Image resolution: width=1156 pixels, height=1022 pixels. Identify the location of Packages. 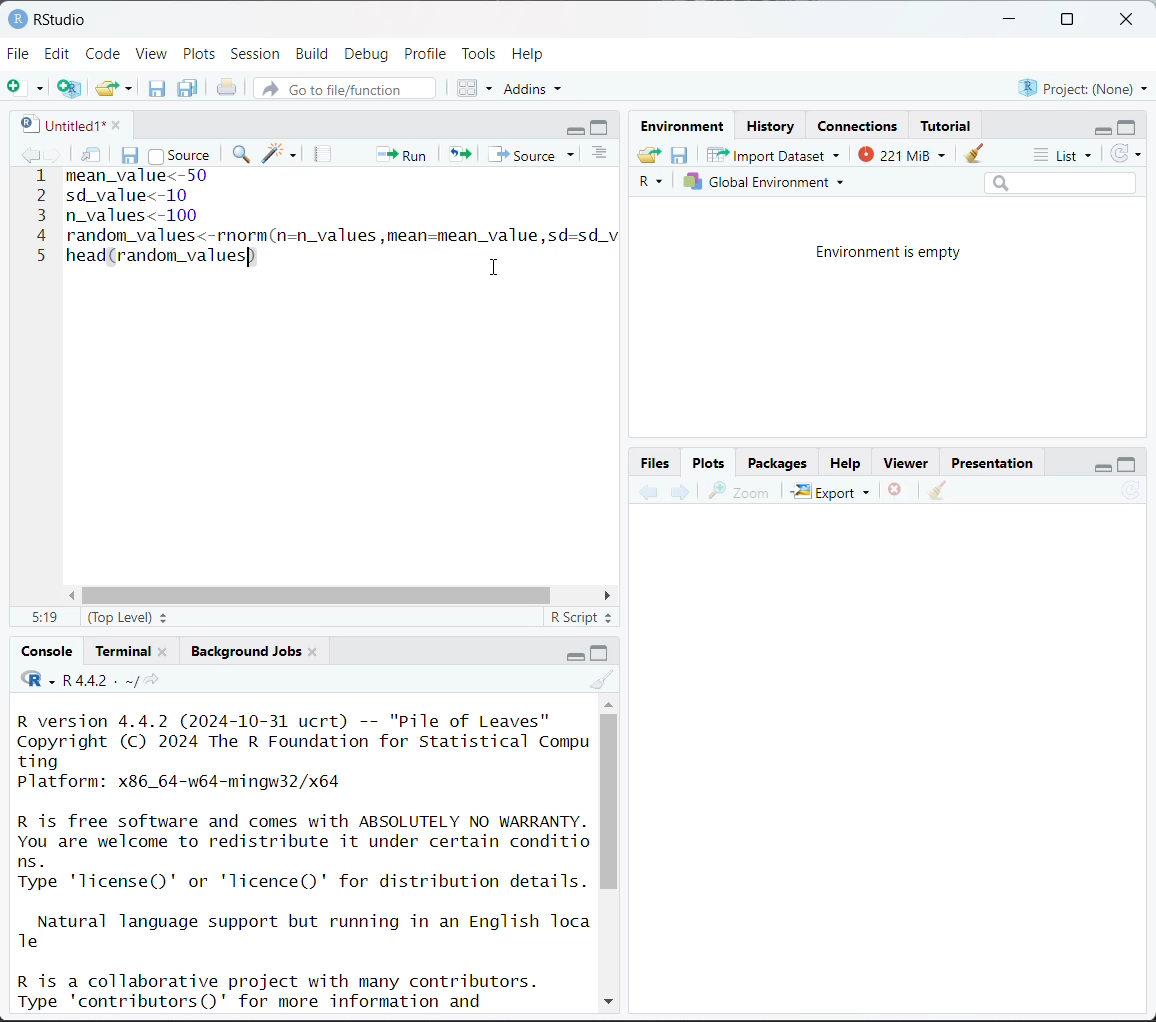
(777, 462).